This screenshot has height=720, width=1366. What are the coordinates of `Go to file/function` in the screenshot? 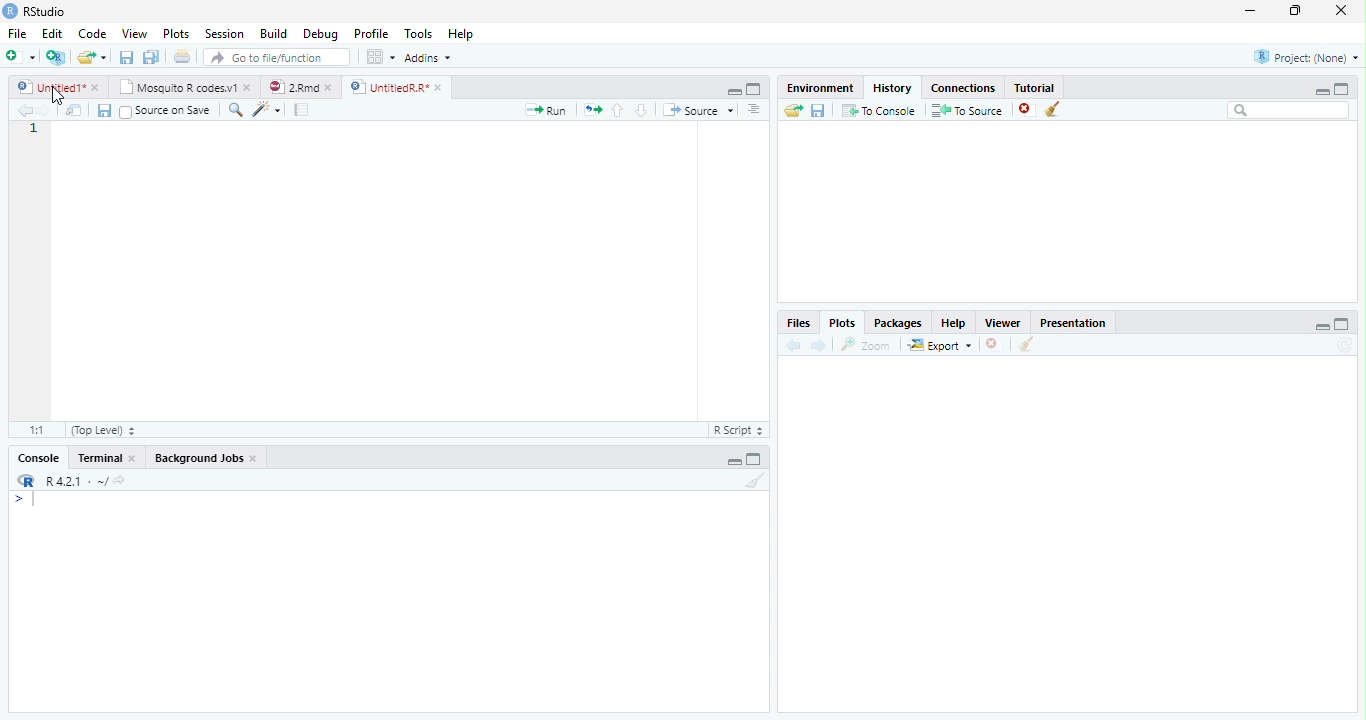 It's located at (277, 56).